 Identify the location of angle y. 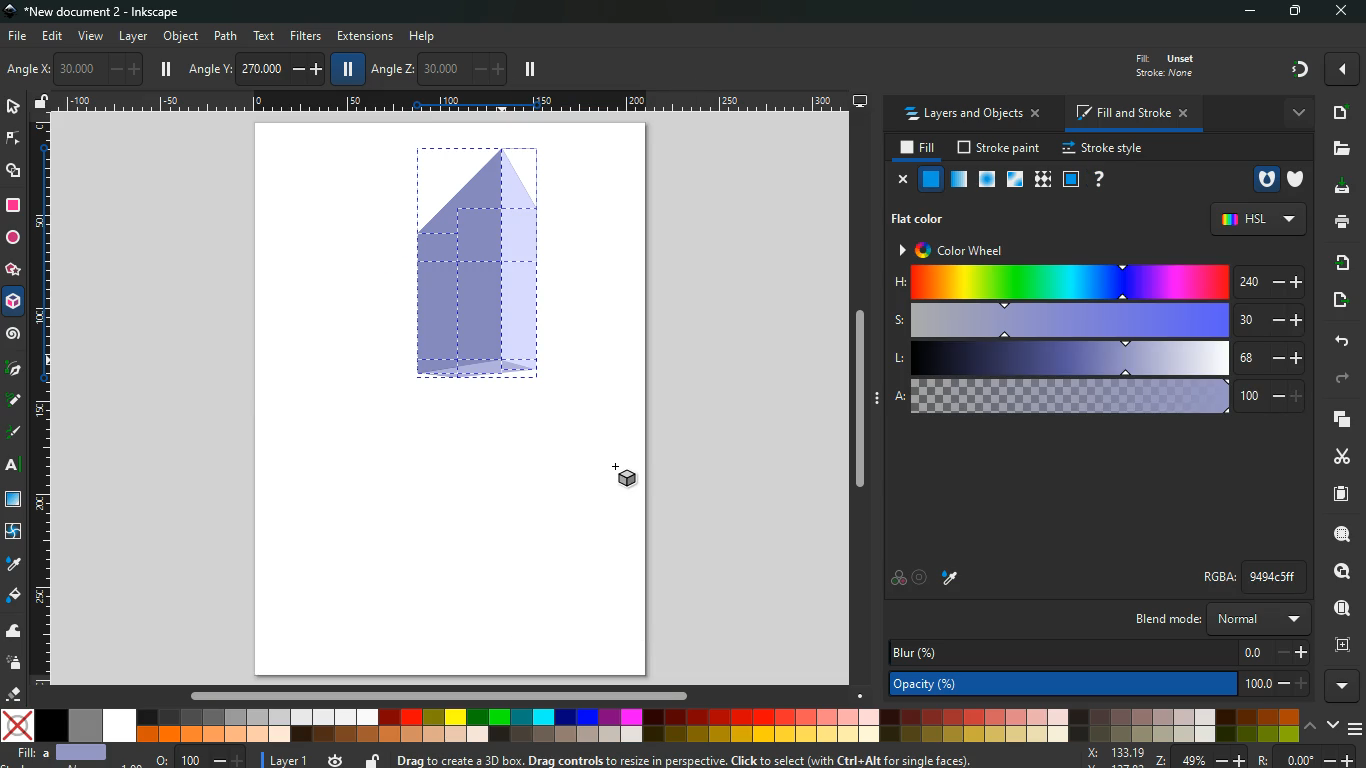
(258, 66).